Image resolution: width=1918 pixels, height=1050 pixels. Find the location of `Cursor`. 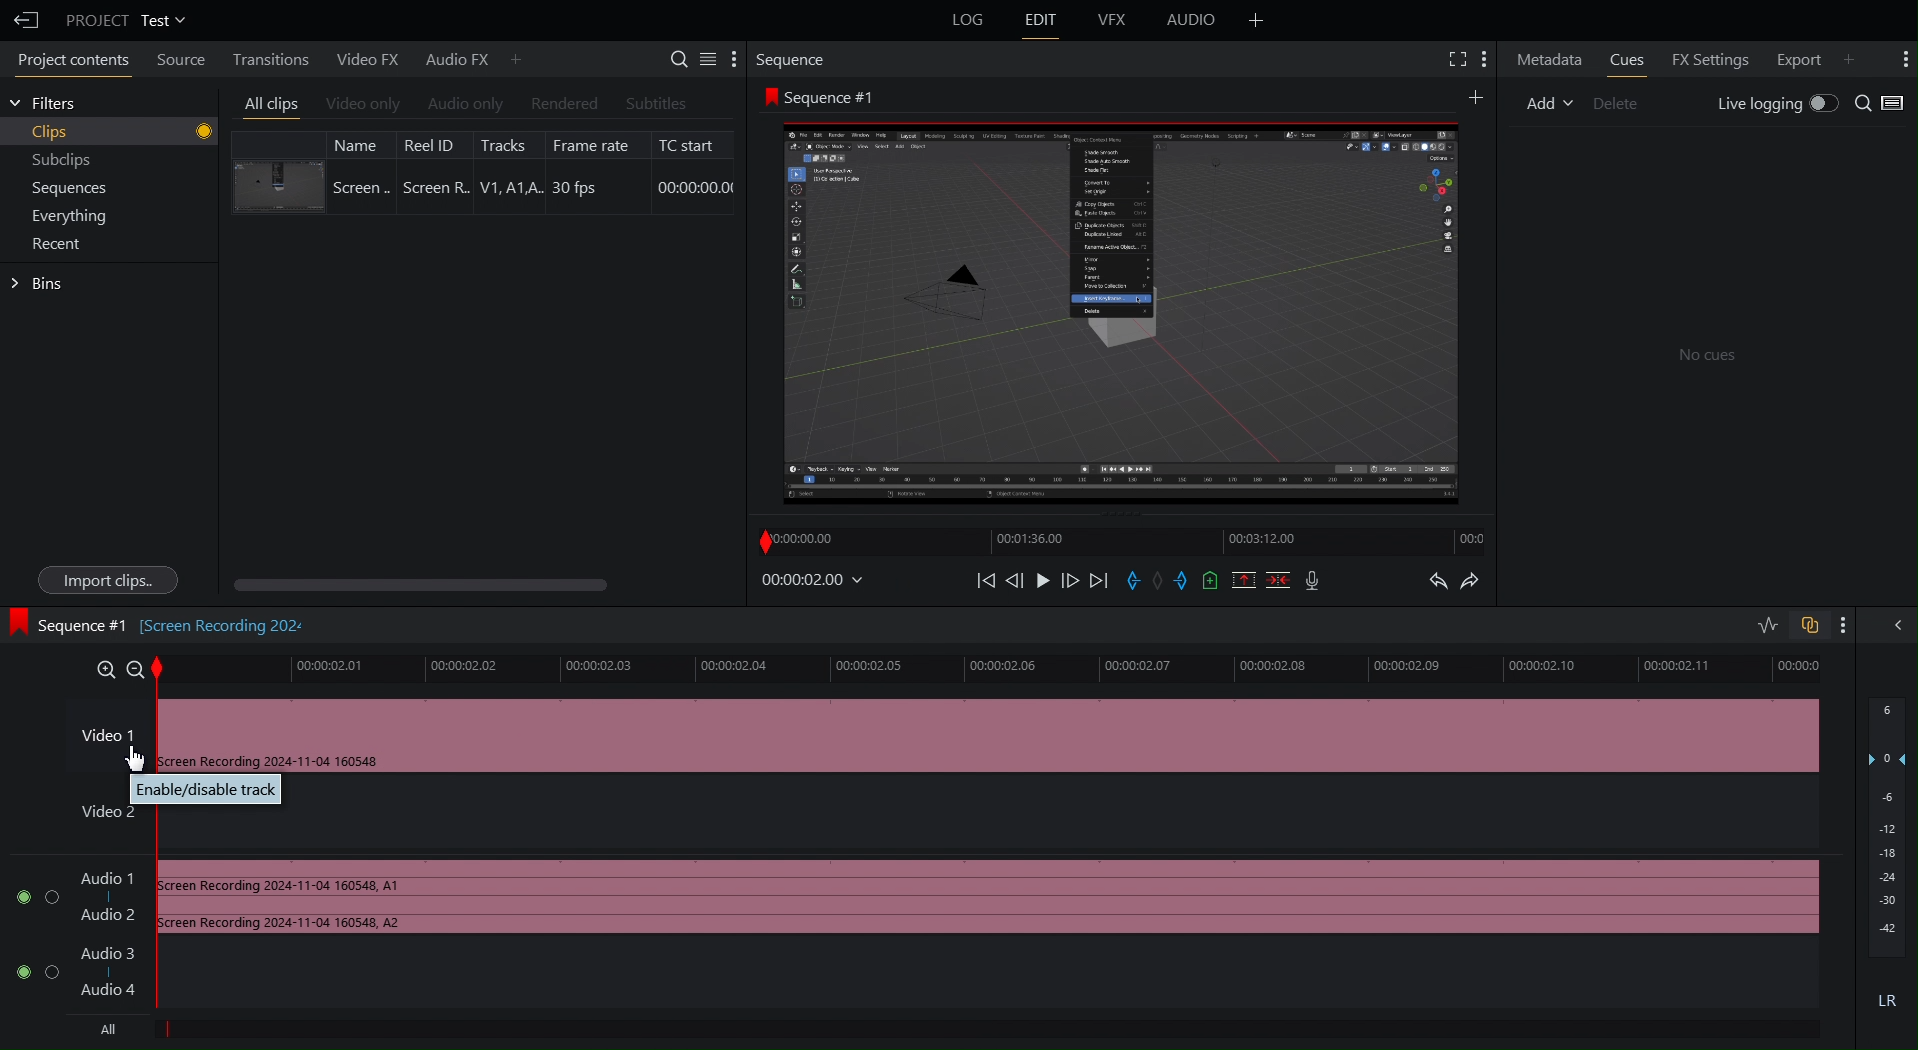

Cursor is located at coordinates (137, 756).